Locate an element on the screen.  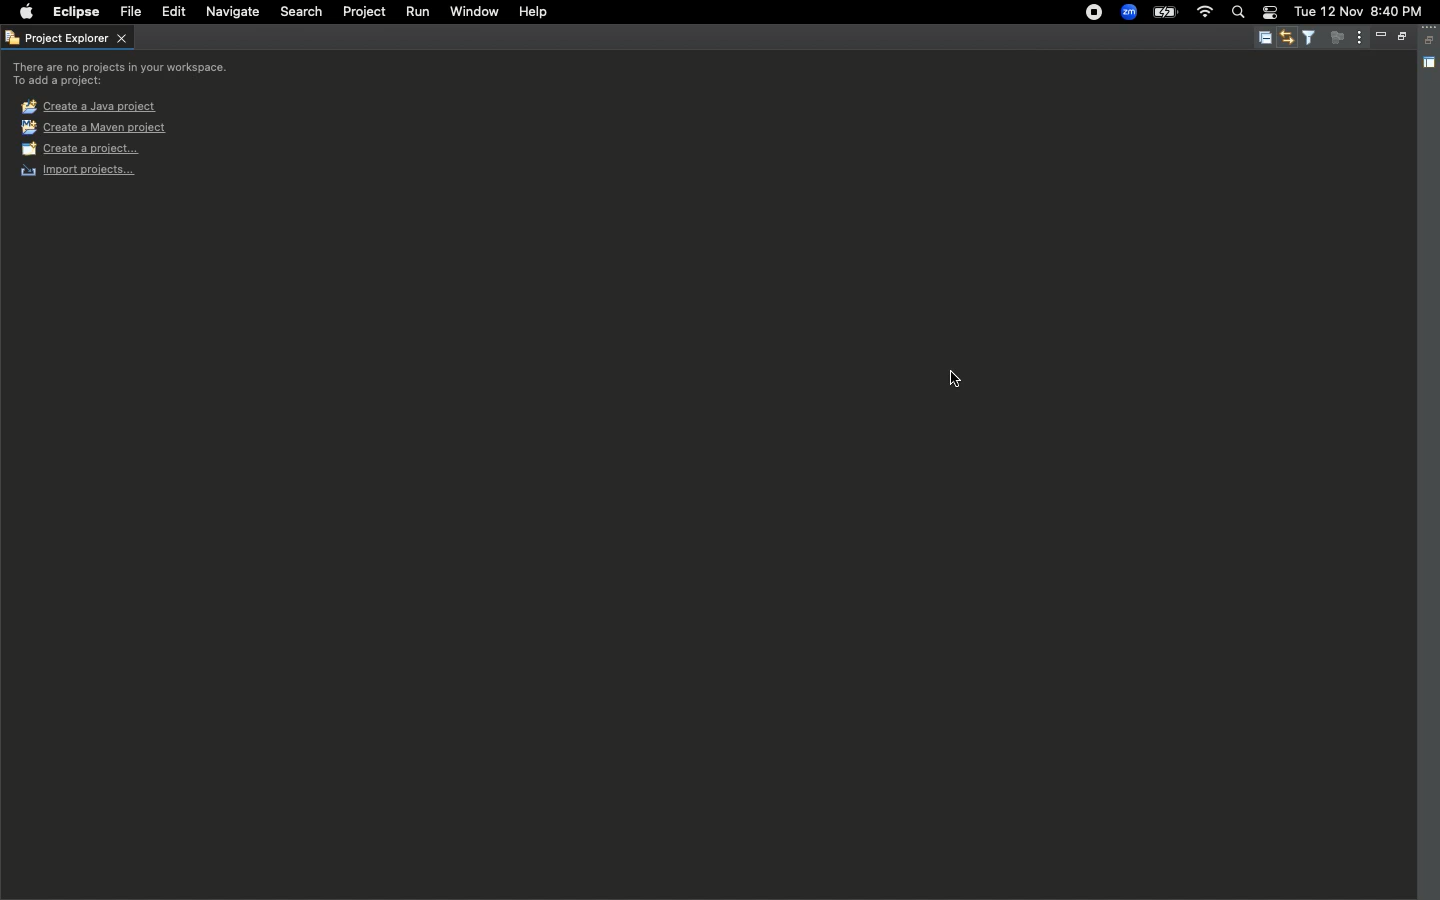
Internet is located at coordinates (1205, 12).